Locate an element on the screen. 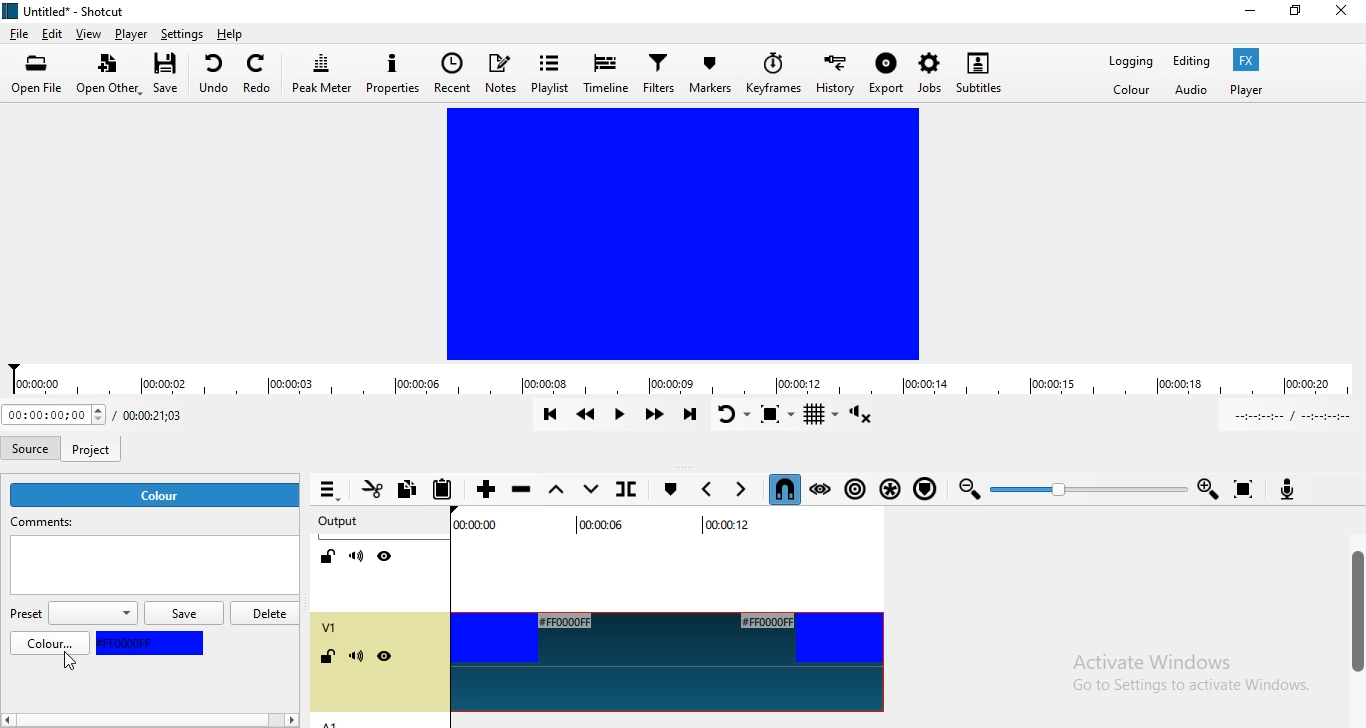  Editing is located at coordinates (1189, 60).